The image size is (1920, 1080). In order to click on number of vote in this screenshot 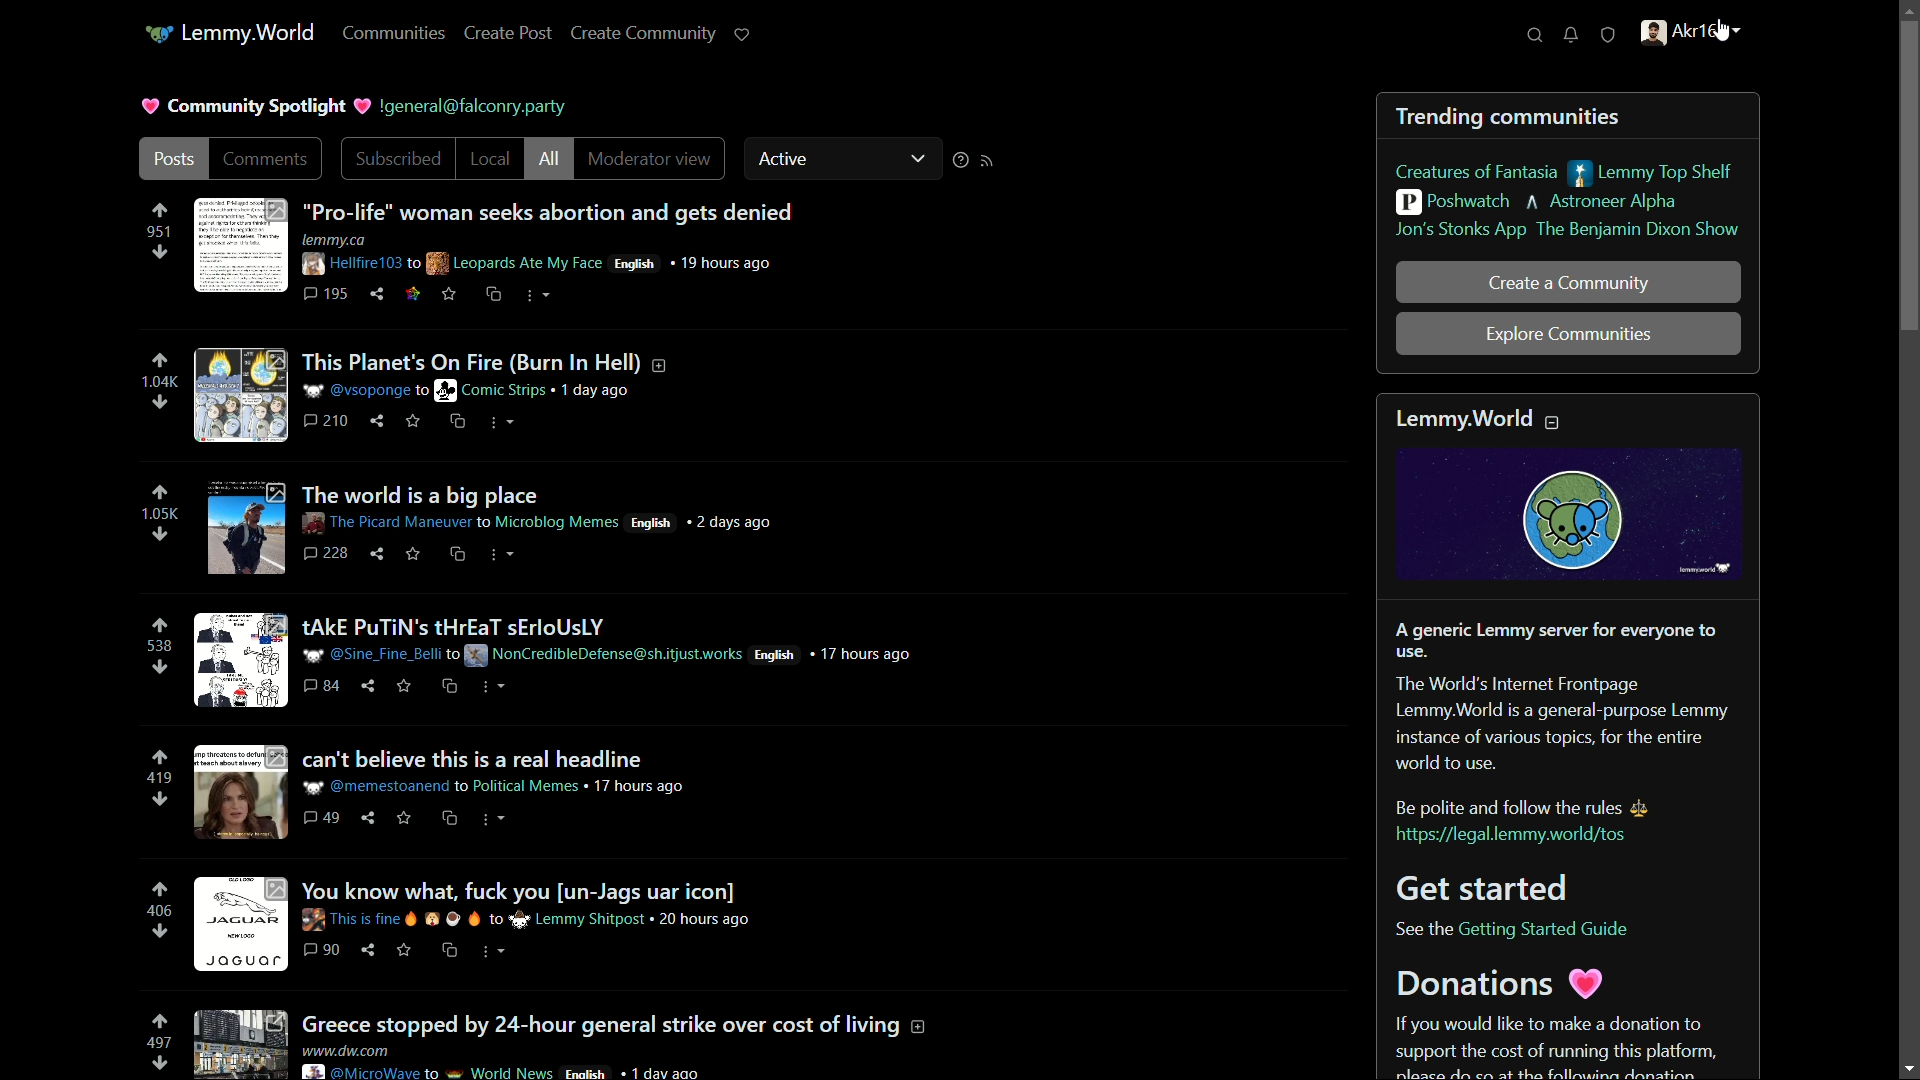, I will do `click(158, 648)`.